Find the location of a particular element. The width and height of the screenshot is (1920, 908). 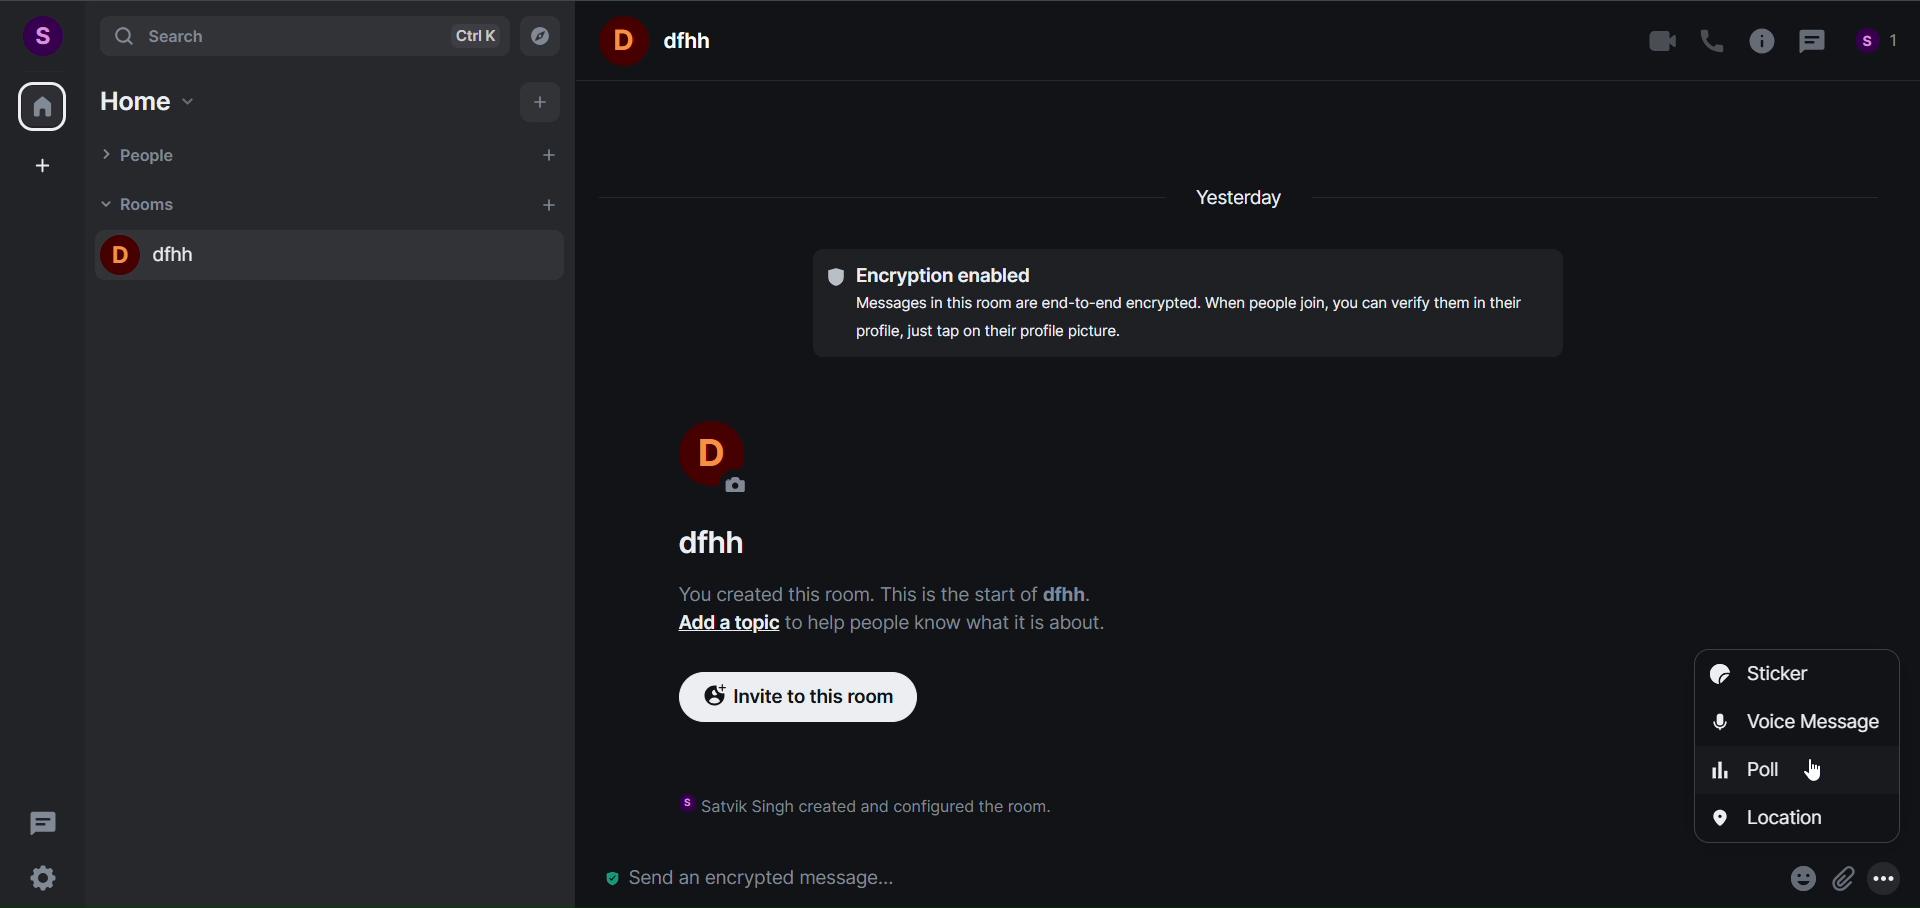

home option is located at coordinates (155, 98).